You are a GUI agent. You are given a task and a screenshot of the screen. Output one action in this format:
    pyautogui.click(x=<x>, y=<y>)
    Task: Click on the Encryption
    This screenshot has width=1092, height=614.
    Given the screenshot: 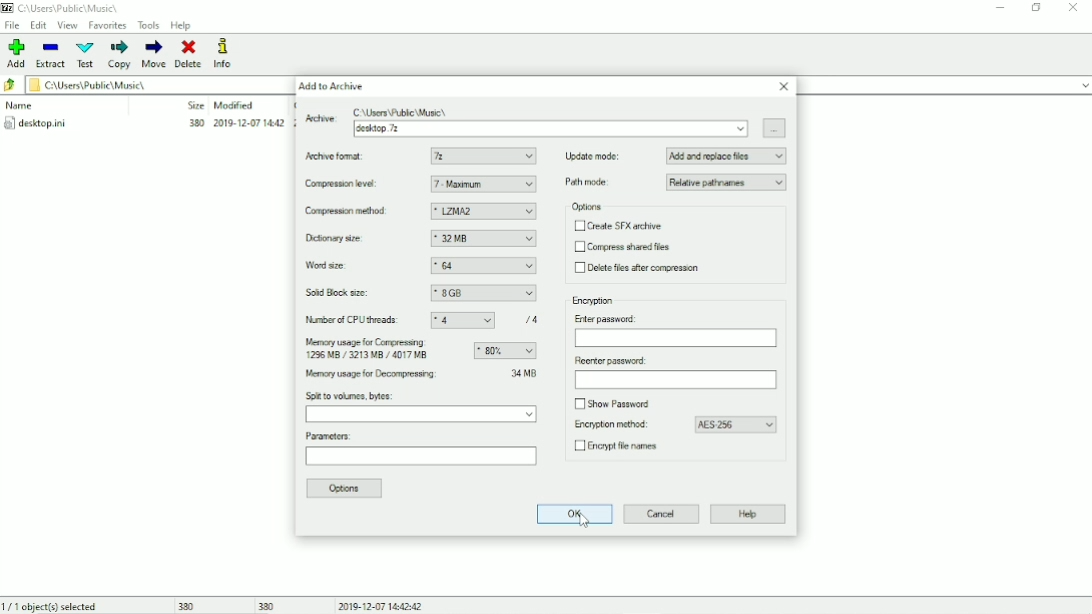 What is the action you would take?
    pyautogui.click(x=594, y=301)
    